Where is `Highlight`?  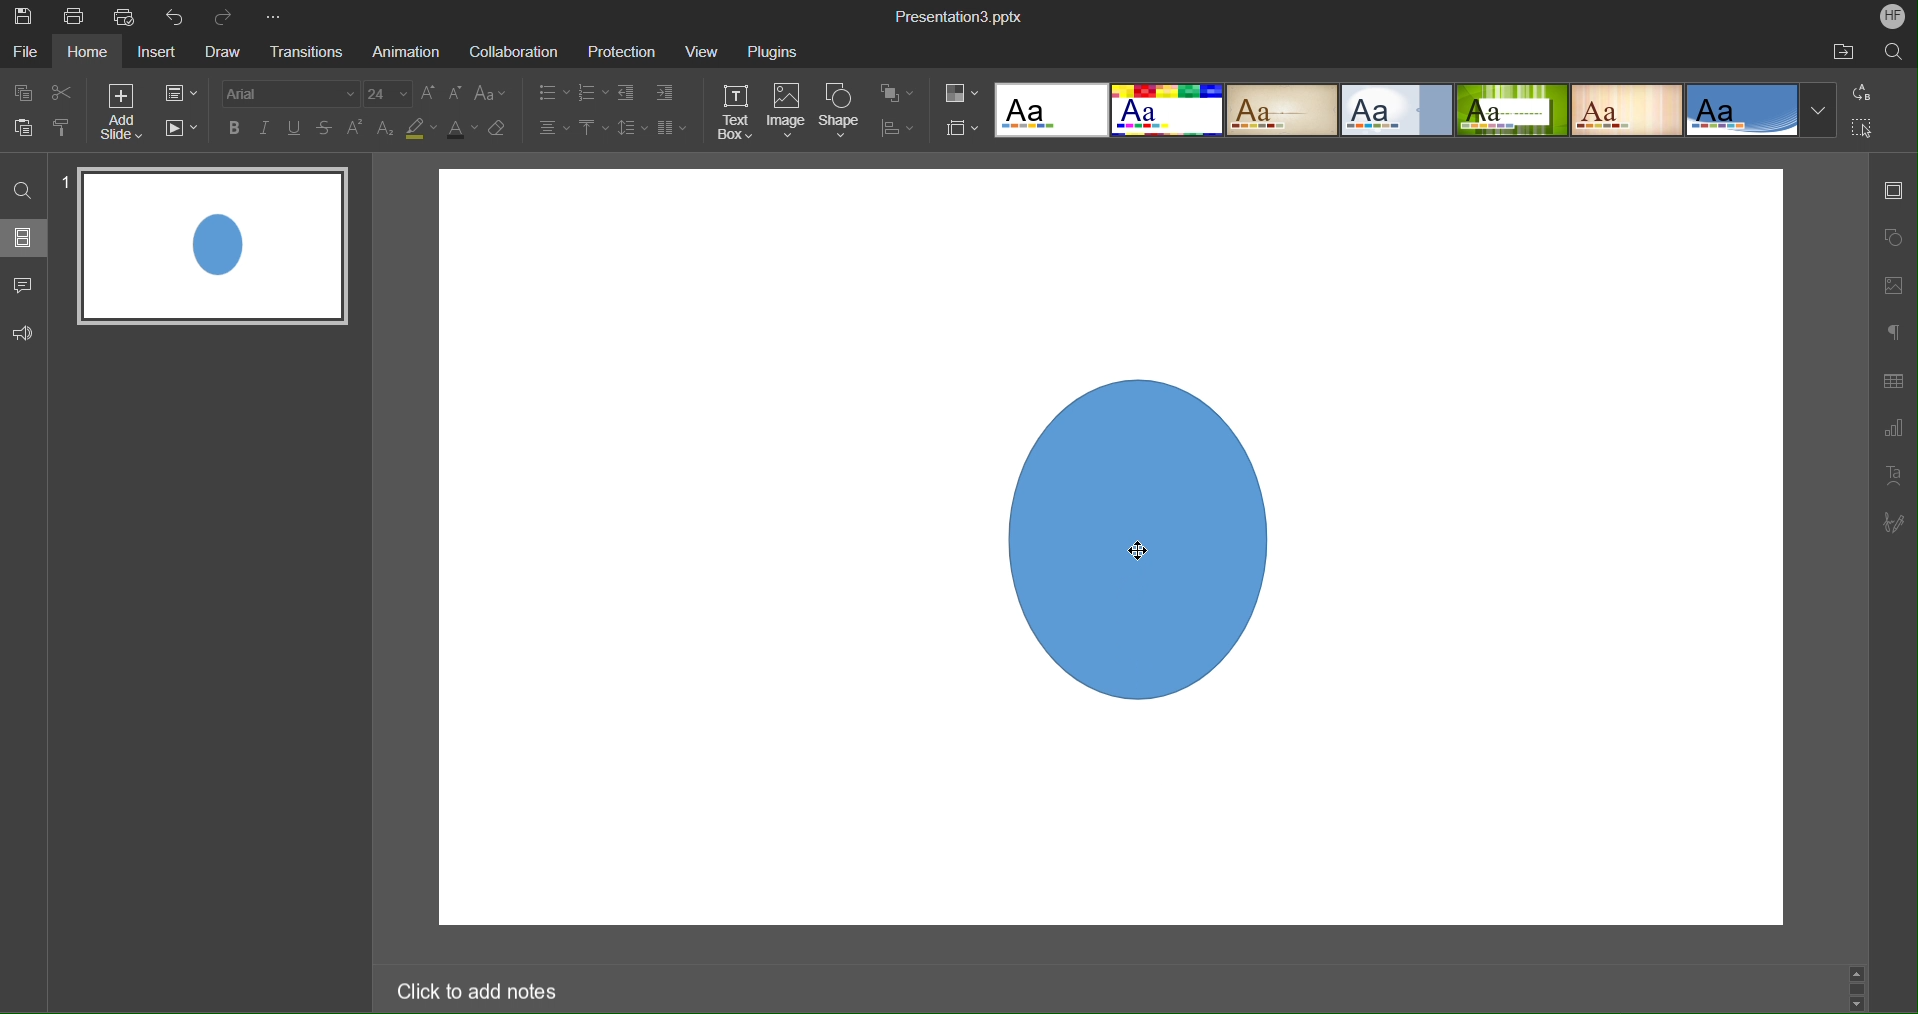 Highlight is located at coordinates (421, 132).